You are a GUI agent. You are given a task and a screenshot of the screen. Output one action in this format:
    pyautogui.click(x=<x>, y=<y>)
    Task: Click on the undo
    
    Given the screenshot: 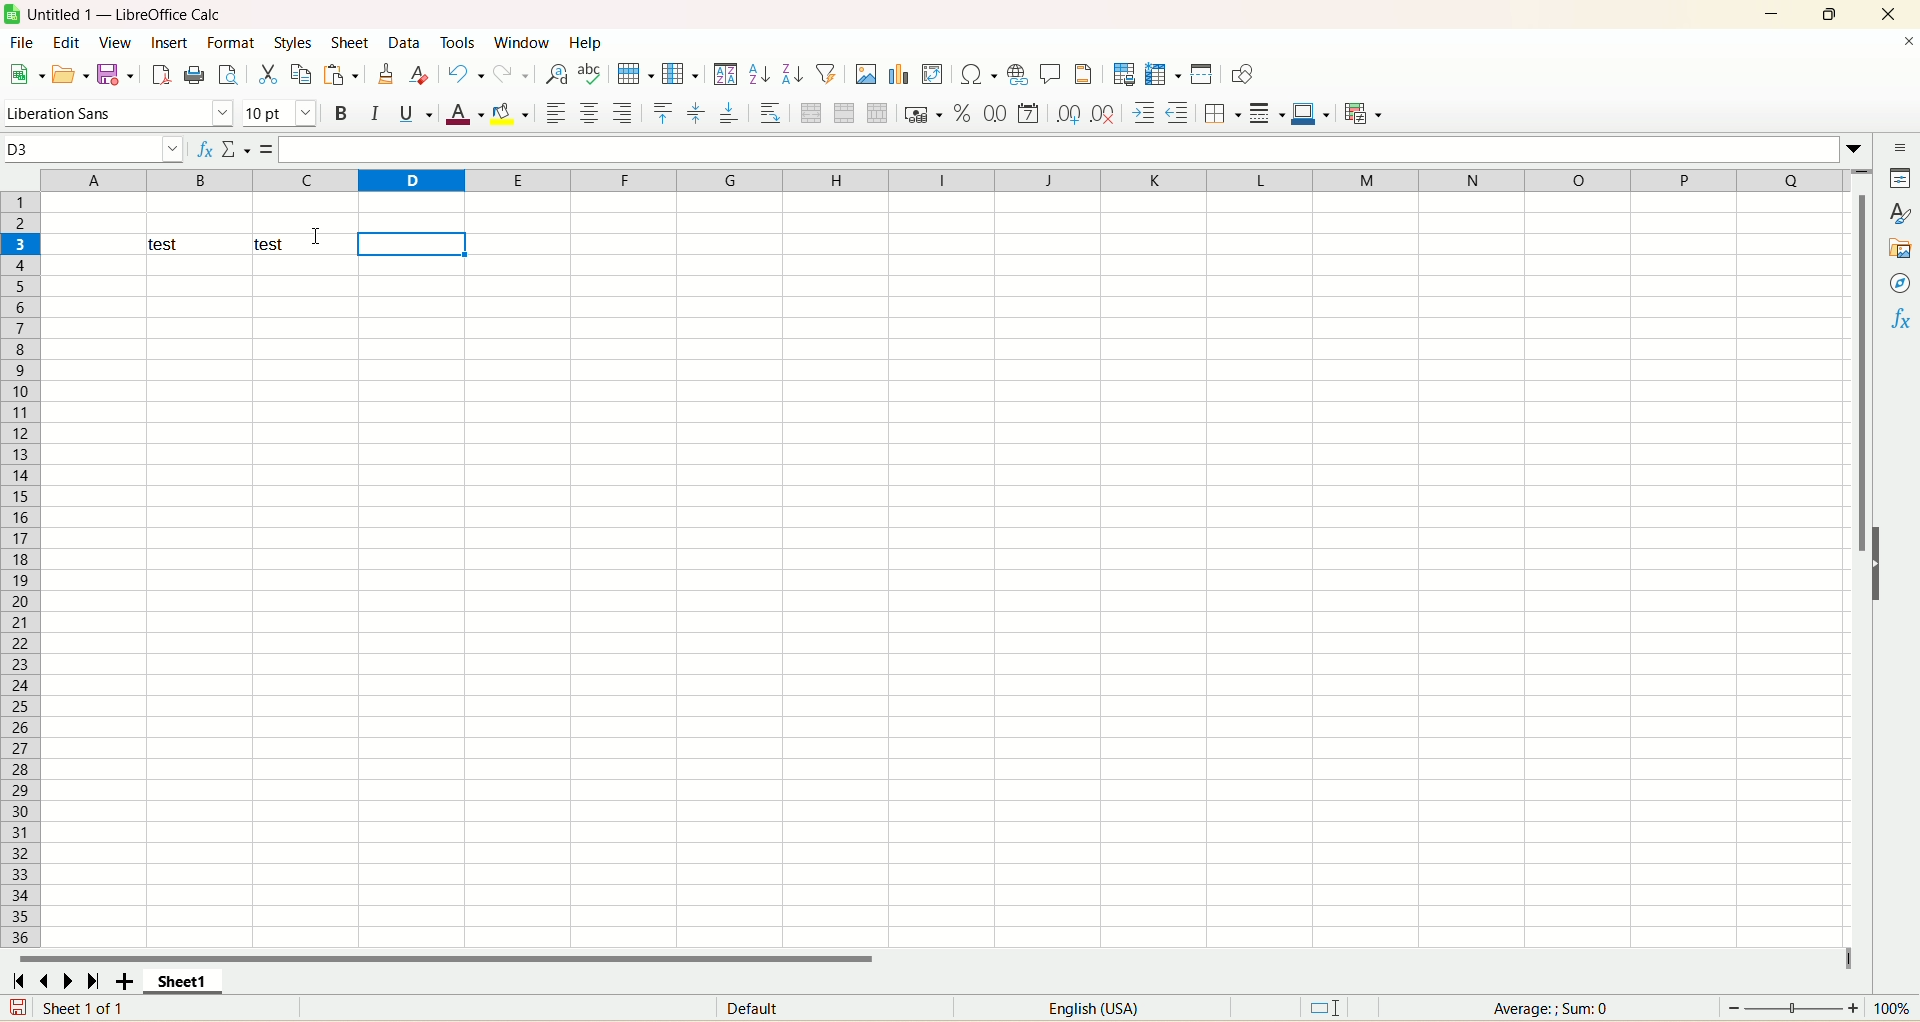 What is the action you would take?
    pyautogui.click(x=465, y=74)
    